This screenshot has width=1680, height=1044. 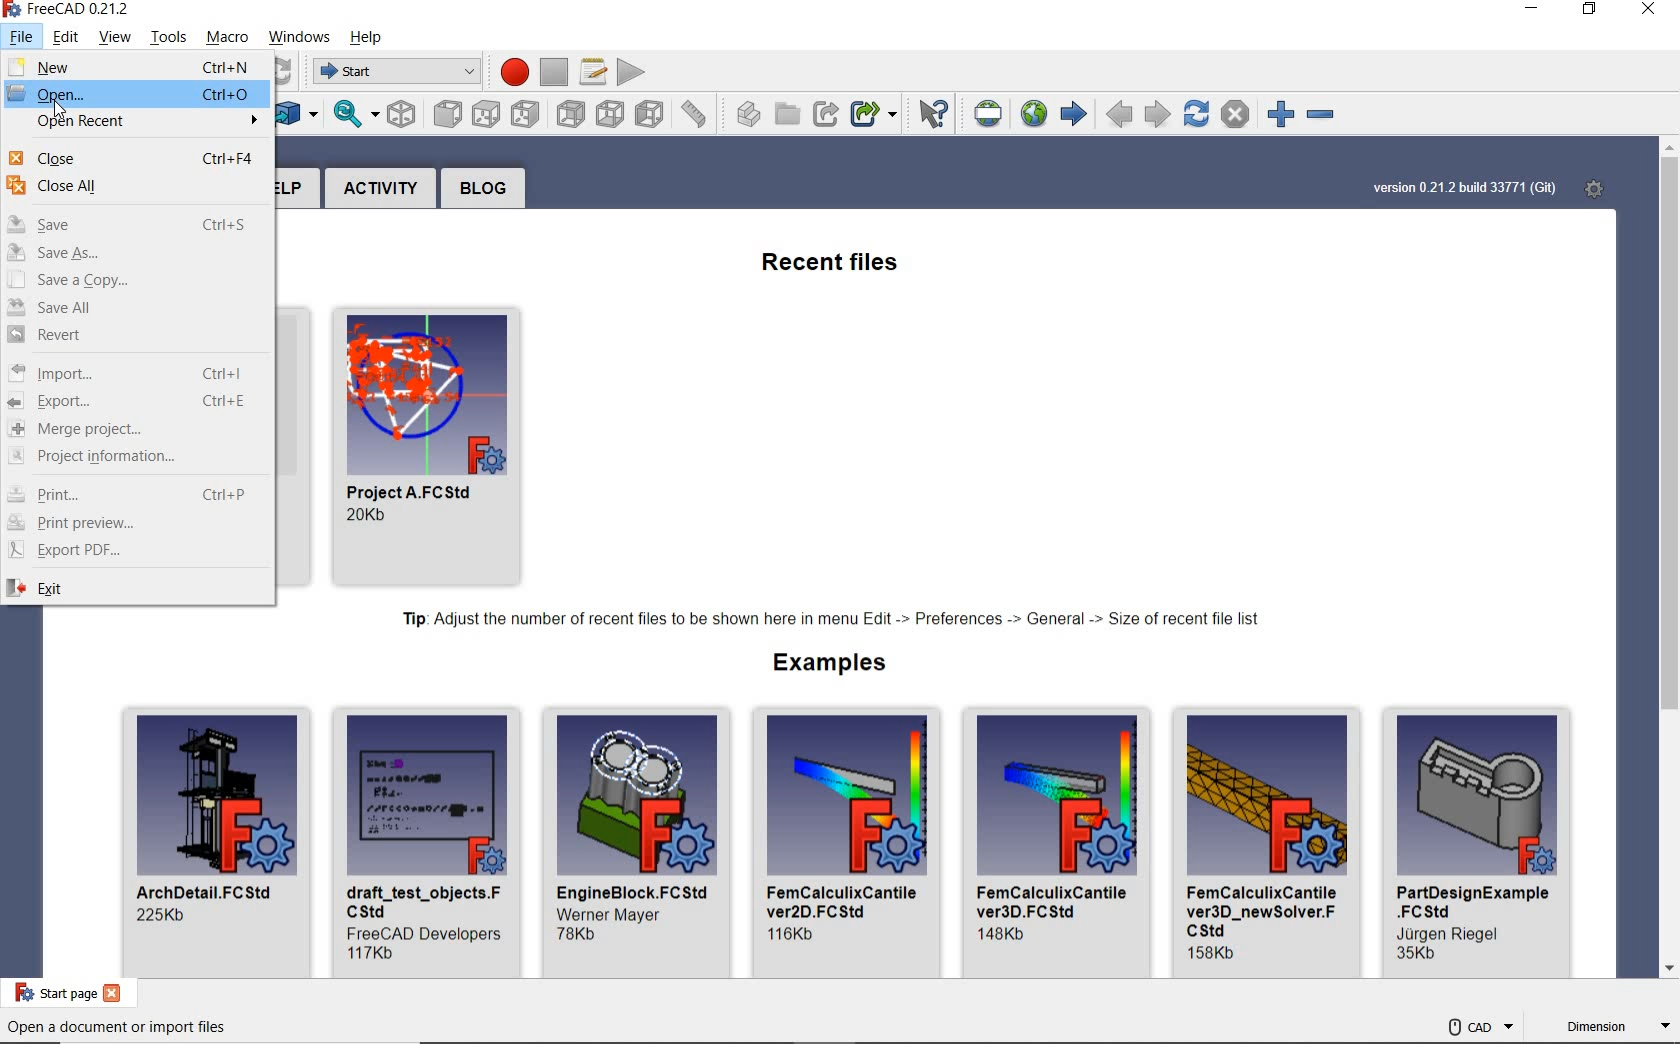 What do you see at coordinates (171, 39) in the screenshot?
I see `TOOLS` at bounding box center [171, 39].